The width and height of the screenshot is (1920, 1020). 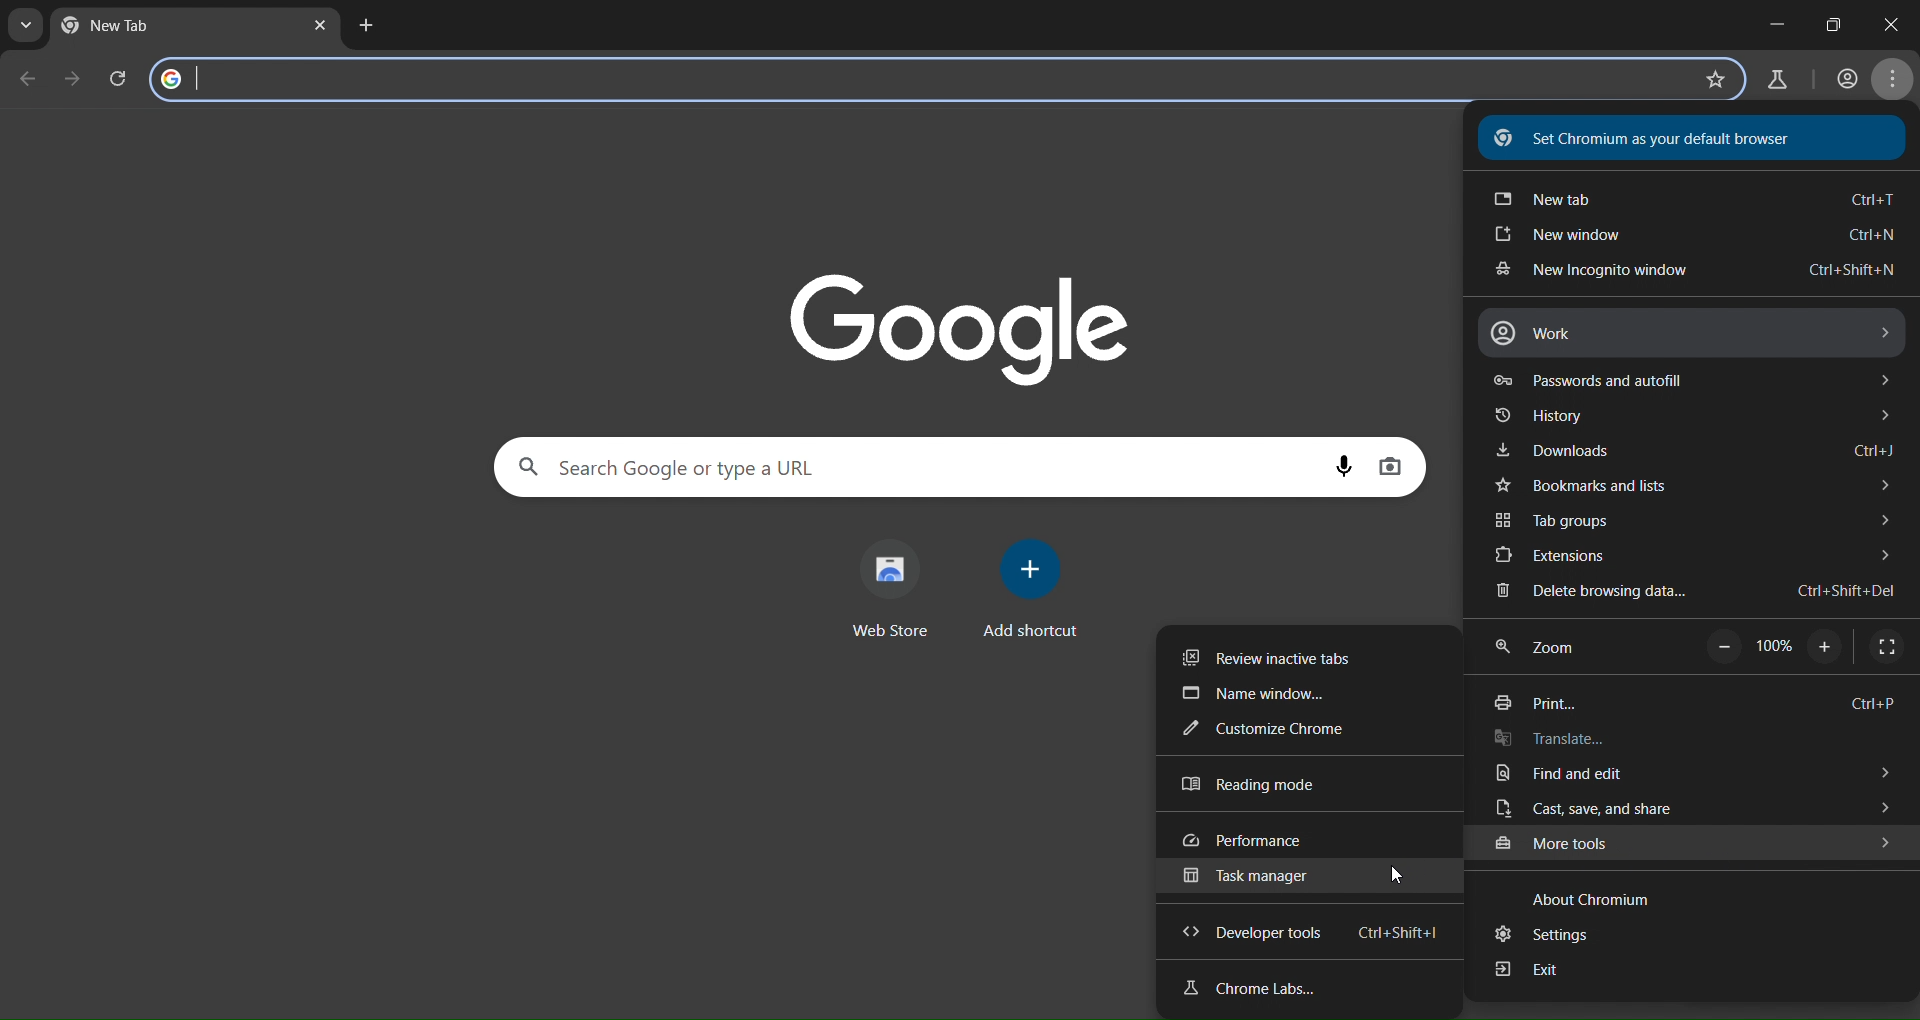 What do you see at coordinates (116, 26) in the screenshot?
I see `current tab` at bounding box center [116, 26].